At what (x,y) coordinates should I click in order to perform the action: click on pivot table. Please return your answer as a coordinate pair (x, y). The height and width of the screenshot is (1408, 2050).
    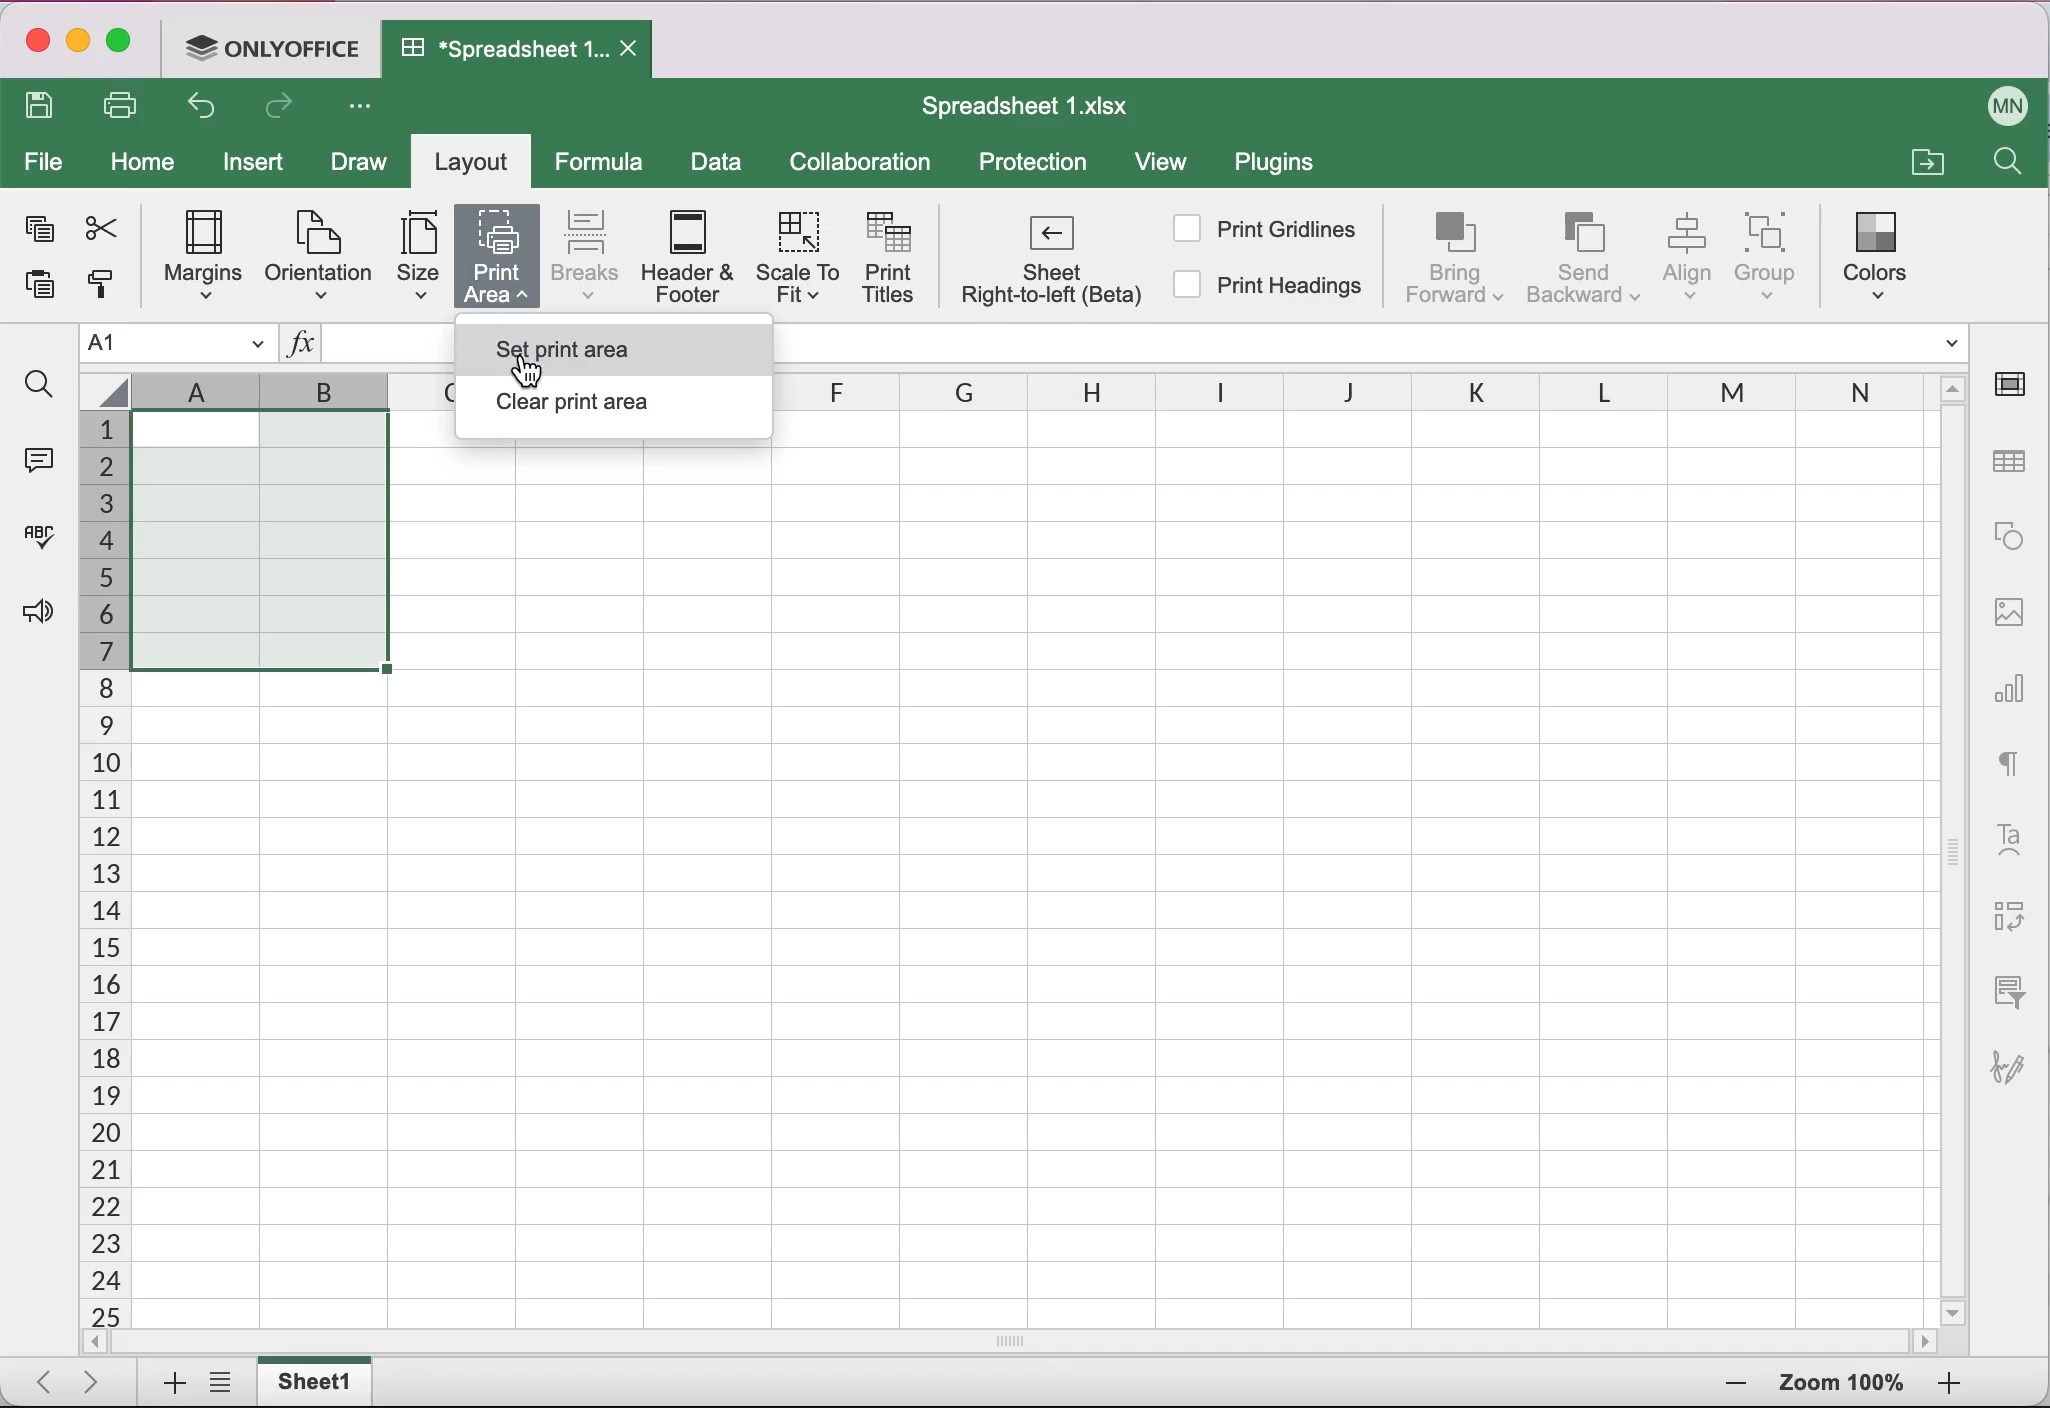
    Looking at the image, I should click on (2005, 918).